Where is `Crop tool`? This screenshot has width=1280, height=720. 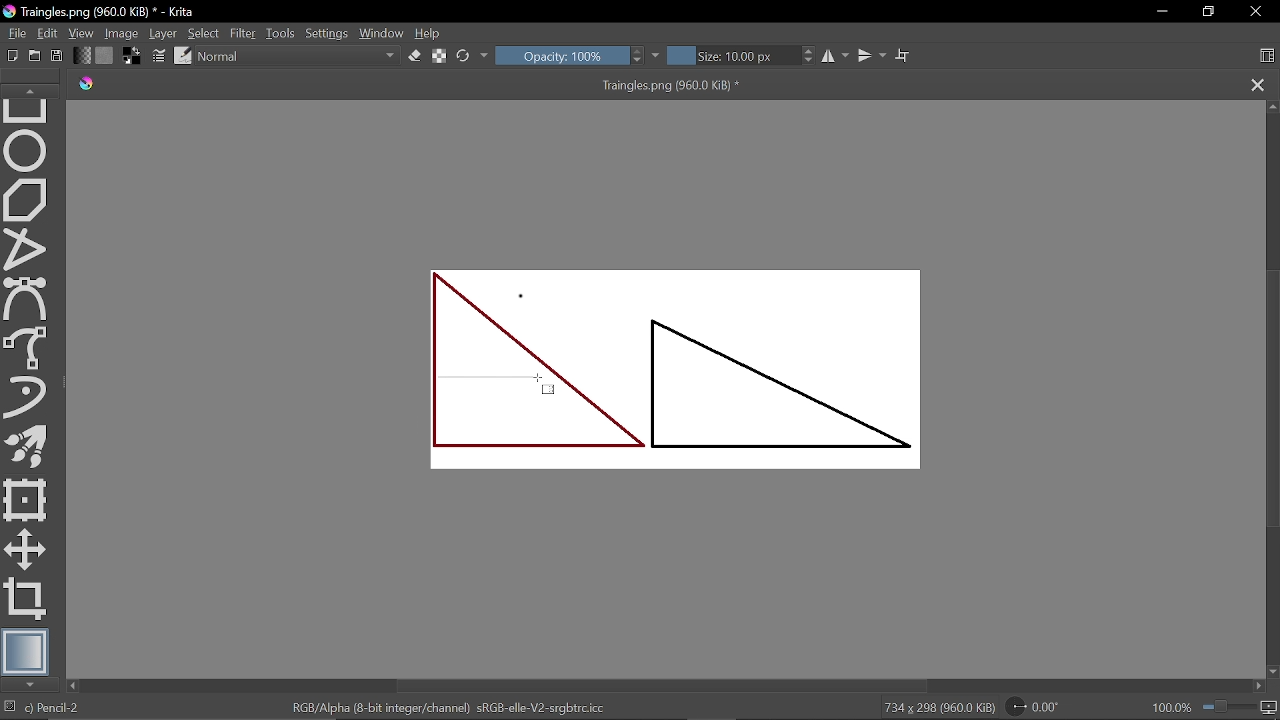
Crop tool is located at coordinates (27, 600).